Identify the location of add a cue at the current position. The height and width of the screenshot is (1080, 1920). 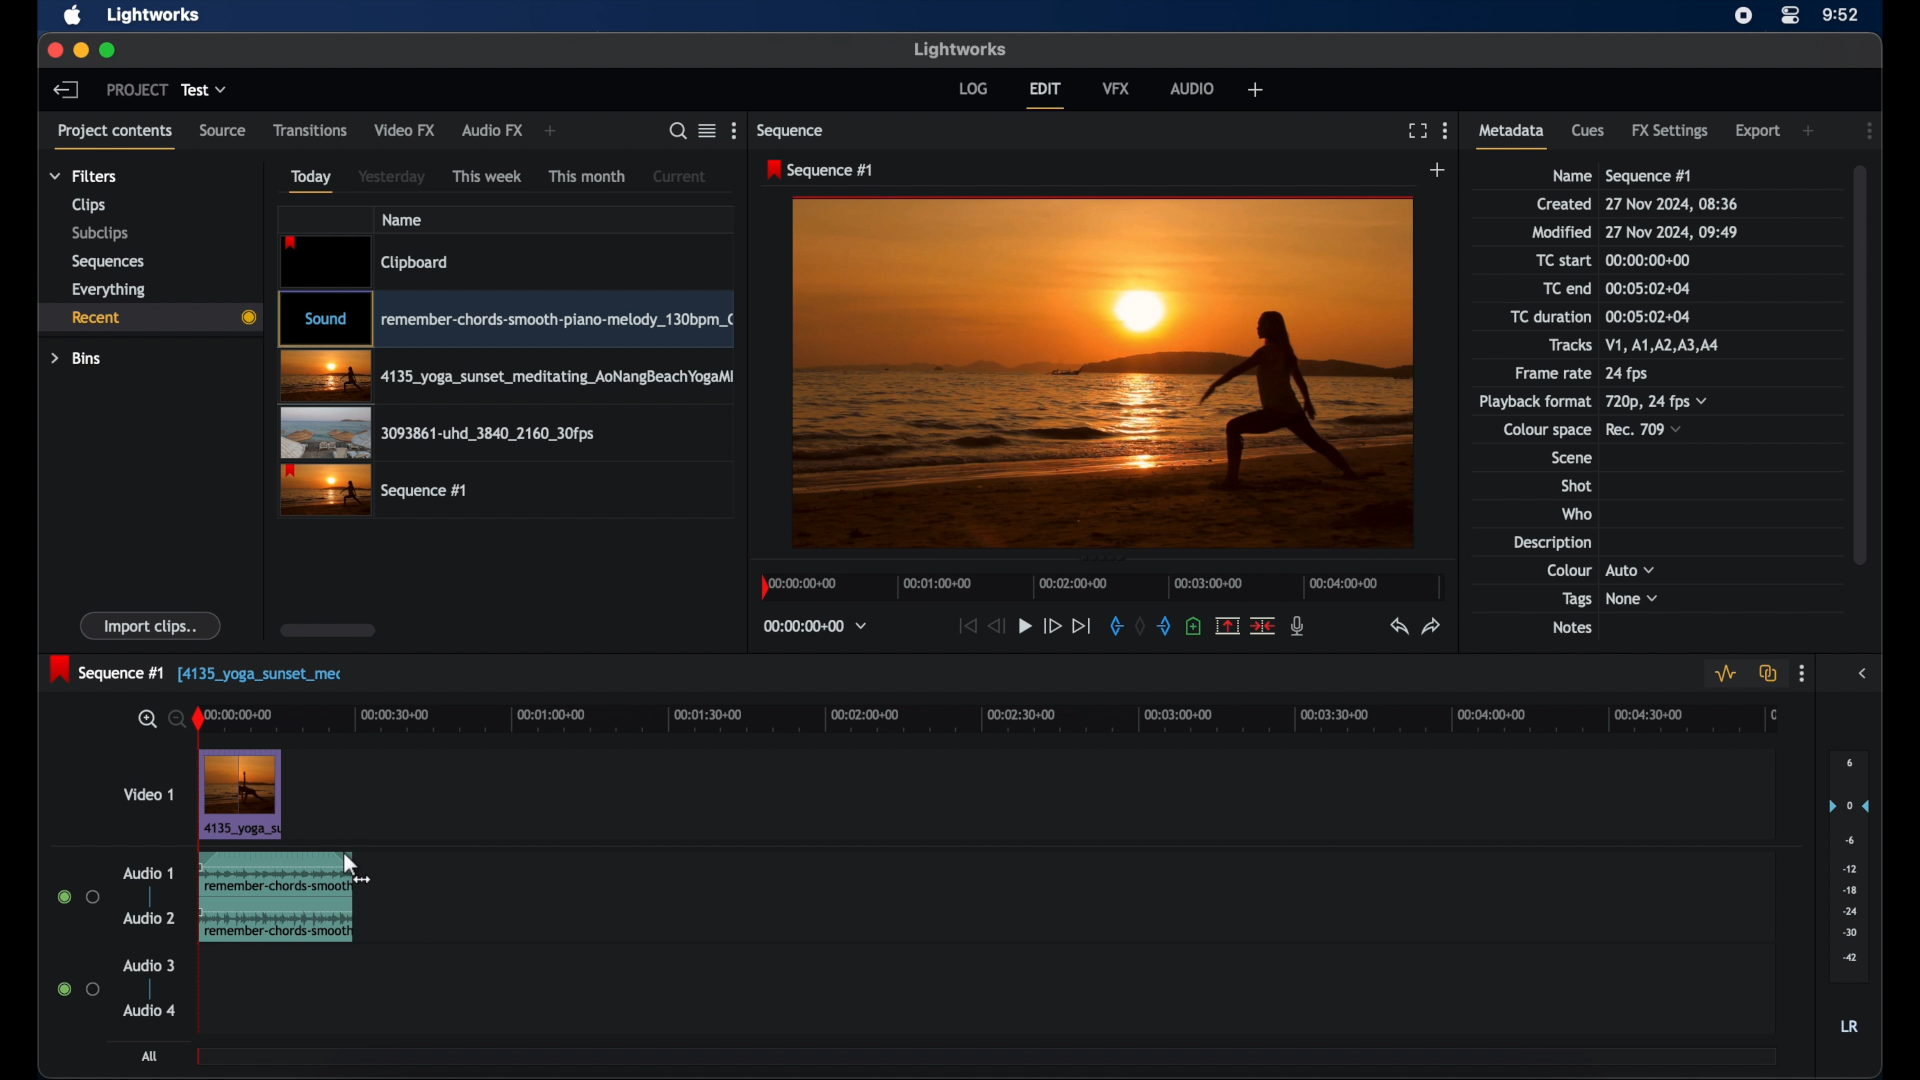
(1193, 626).